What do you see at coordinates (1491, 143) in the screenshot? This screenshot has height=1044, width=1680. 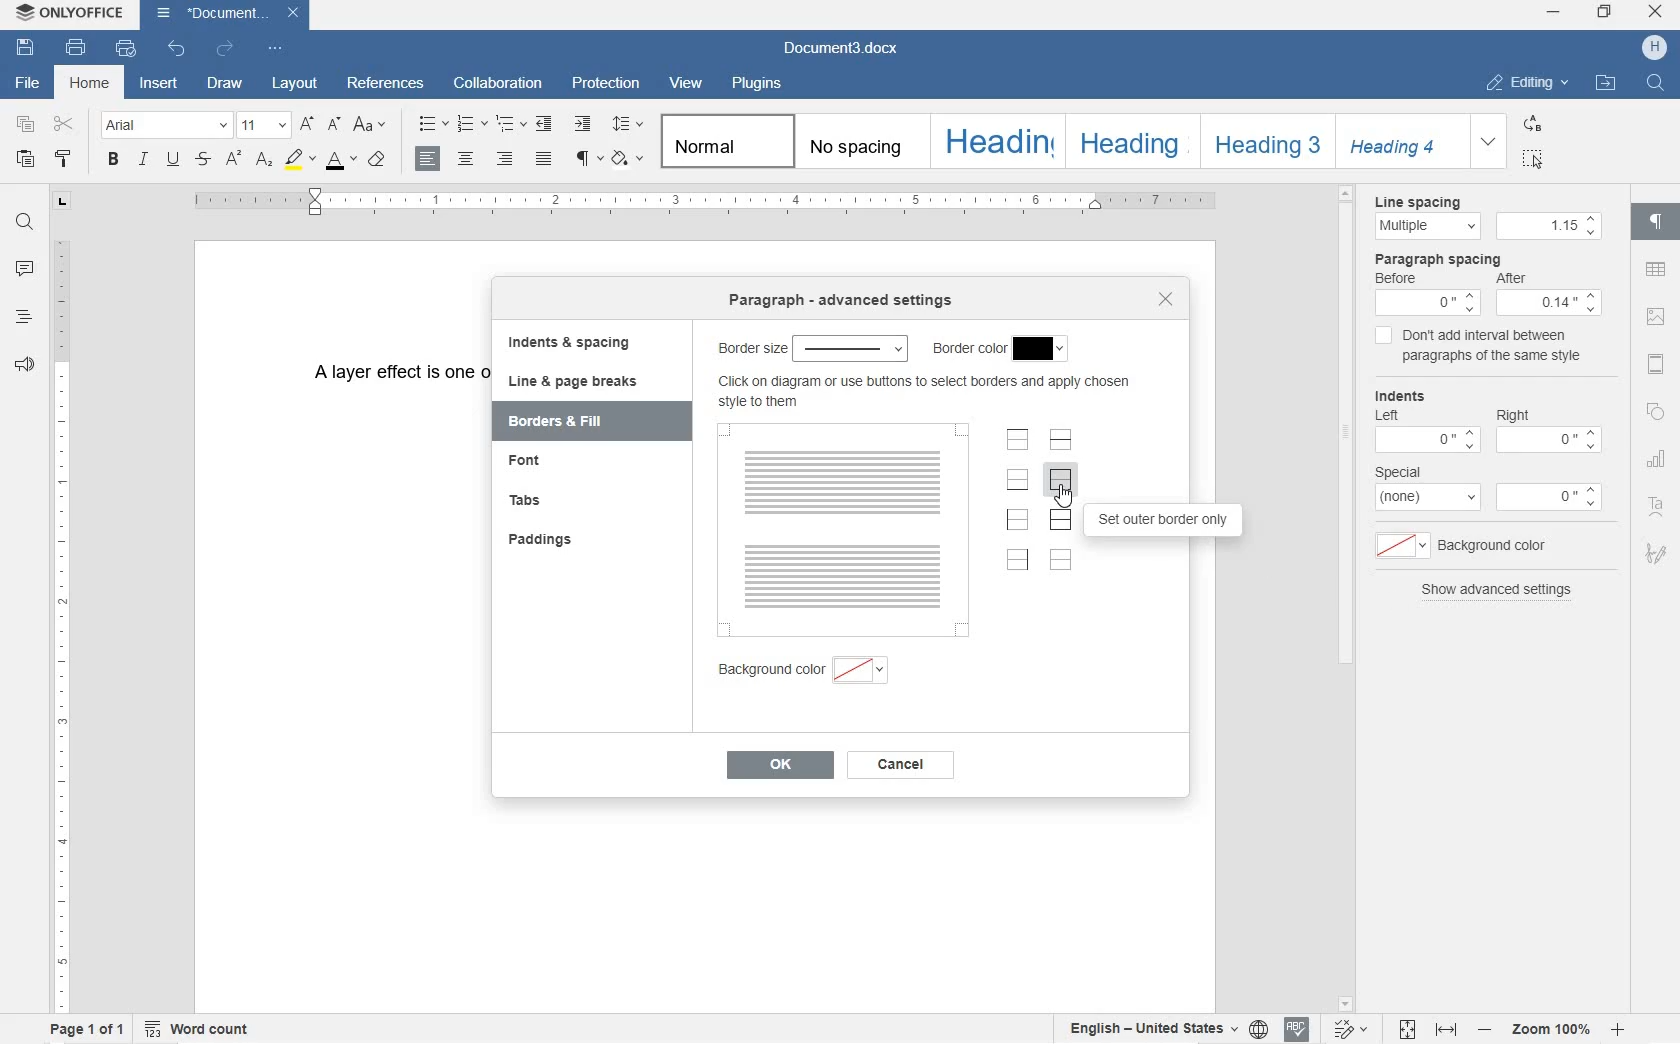 I see `EXPAND FORMATTING STYLE` at bounding box center [1491, 143].